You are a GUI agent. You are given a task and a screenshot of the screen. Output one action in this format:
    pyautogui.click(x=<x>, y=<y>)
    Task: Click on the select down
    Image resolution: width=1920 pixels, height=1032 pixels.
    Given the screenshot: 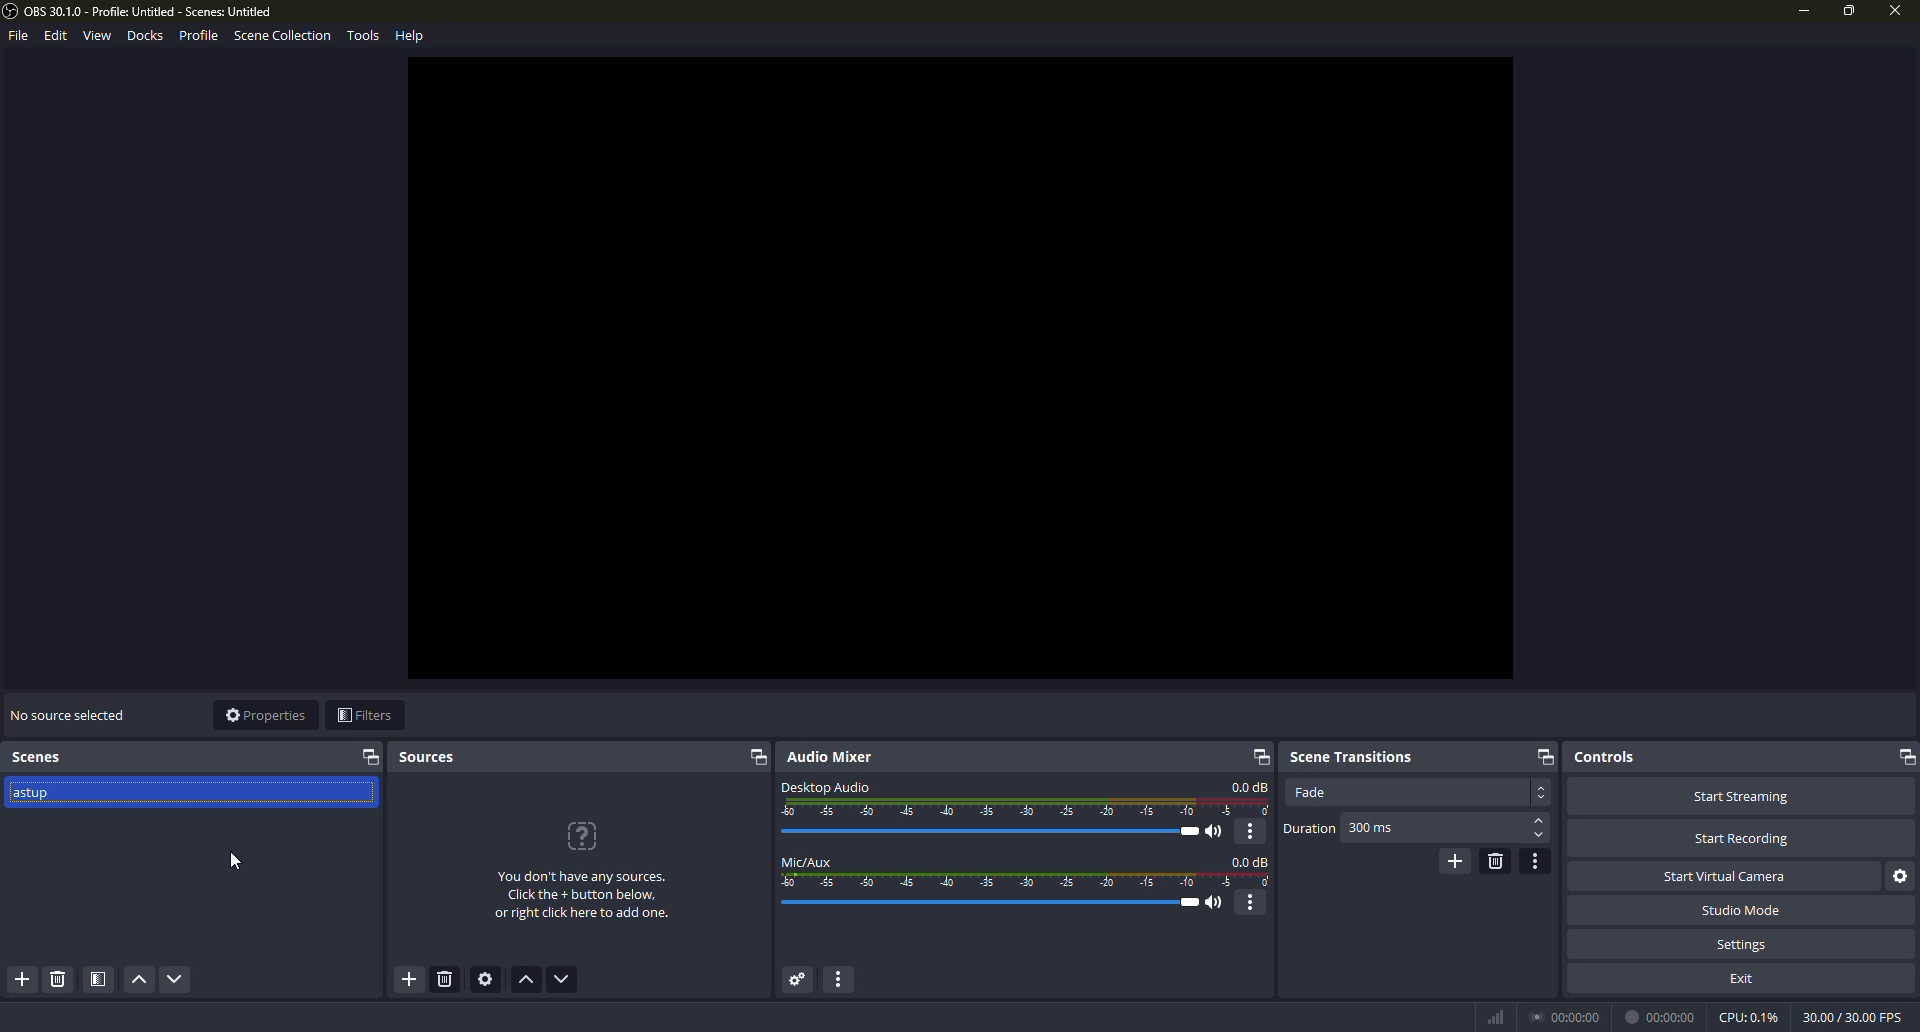 What is the action you would take?
    pyautogui.click(x=1539, y=837)
    